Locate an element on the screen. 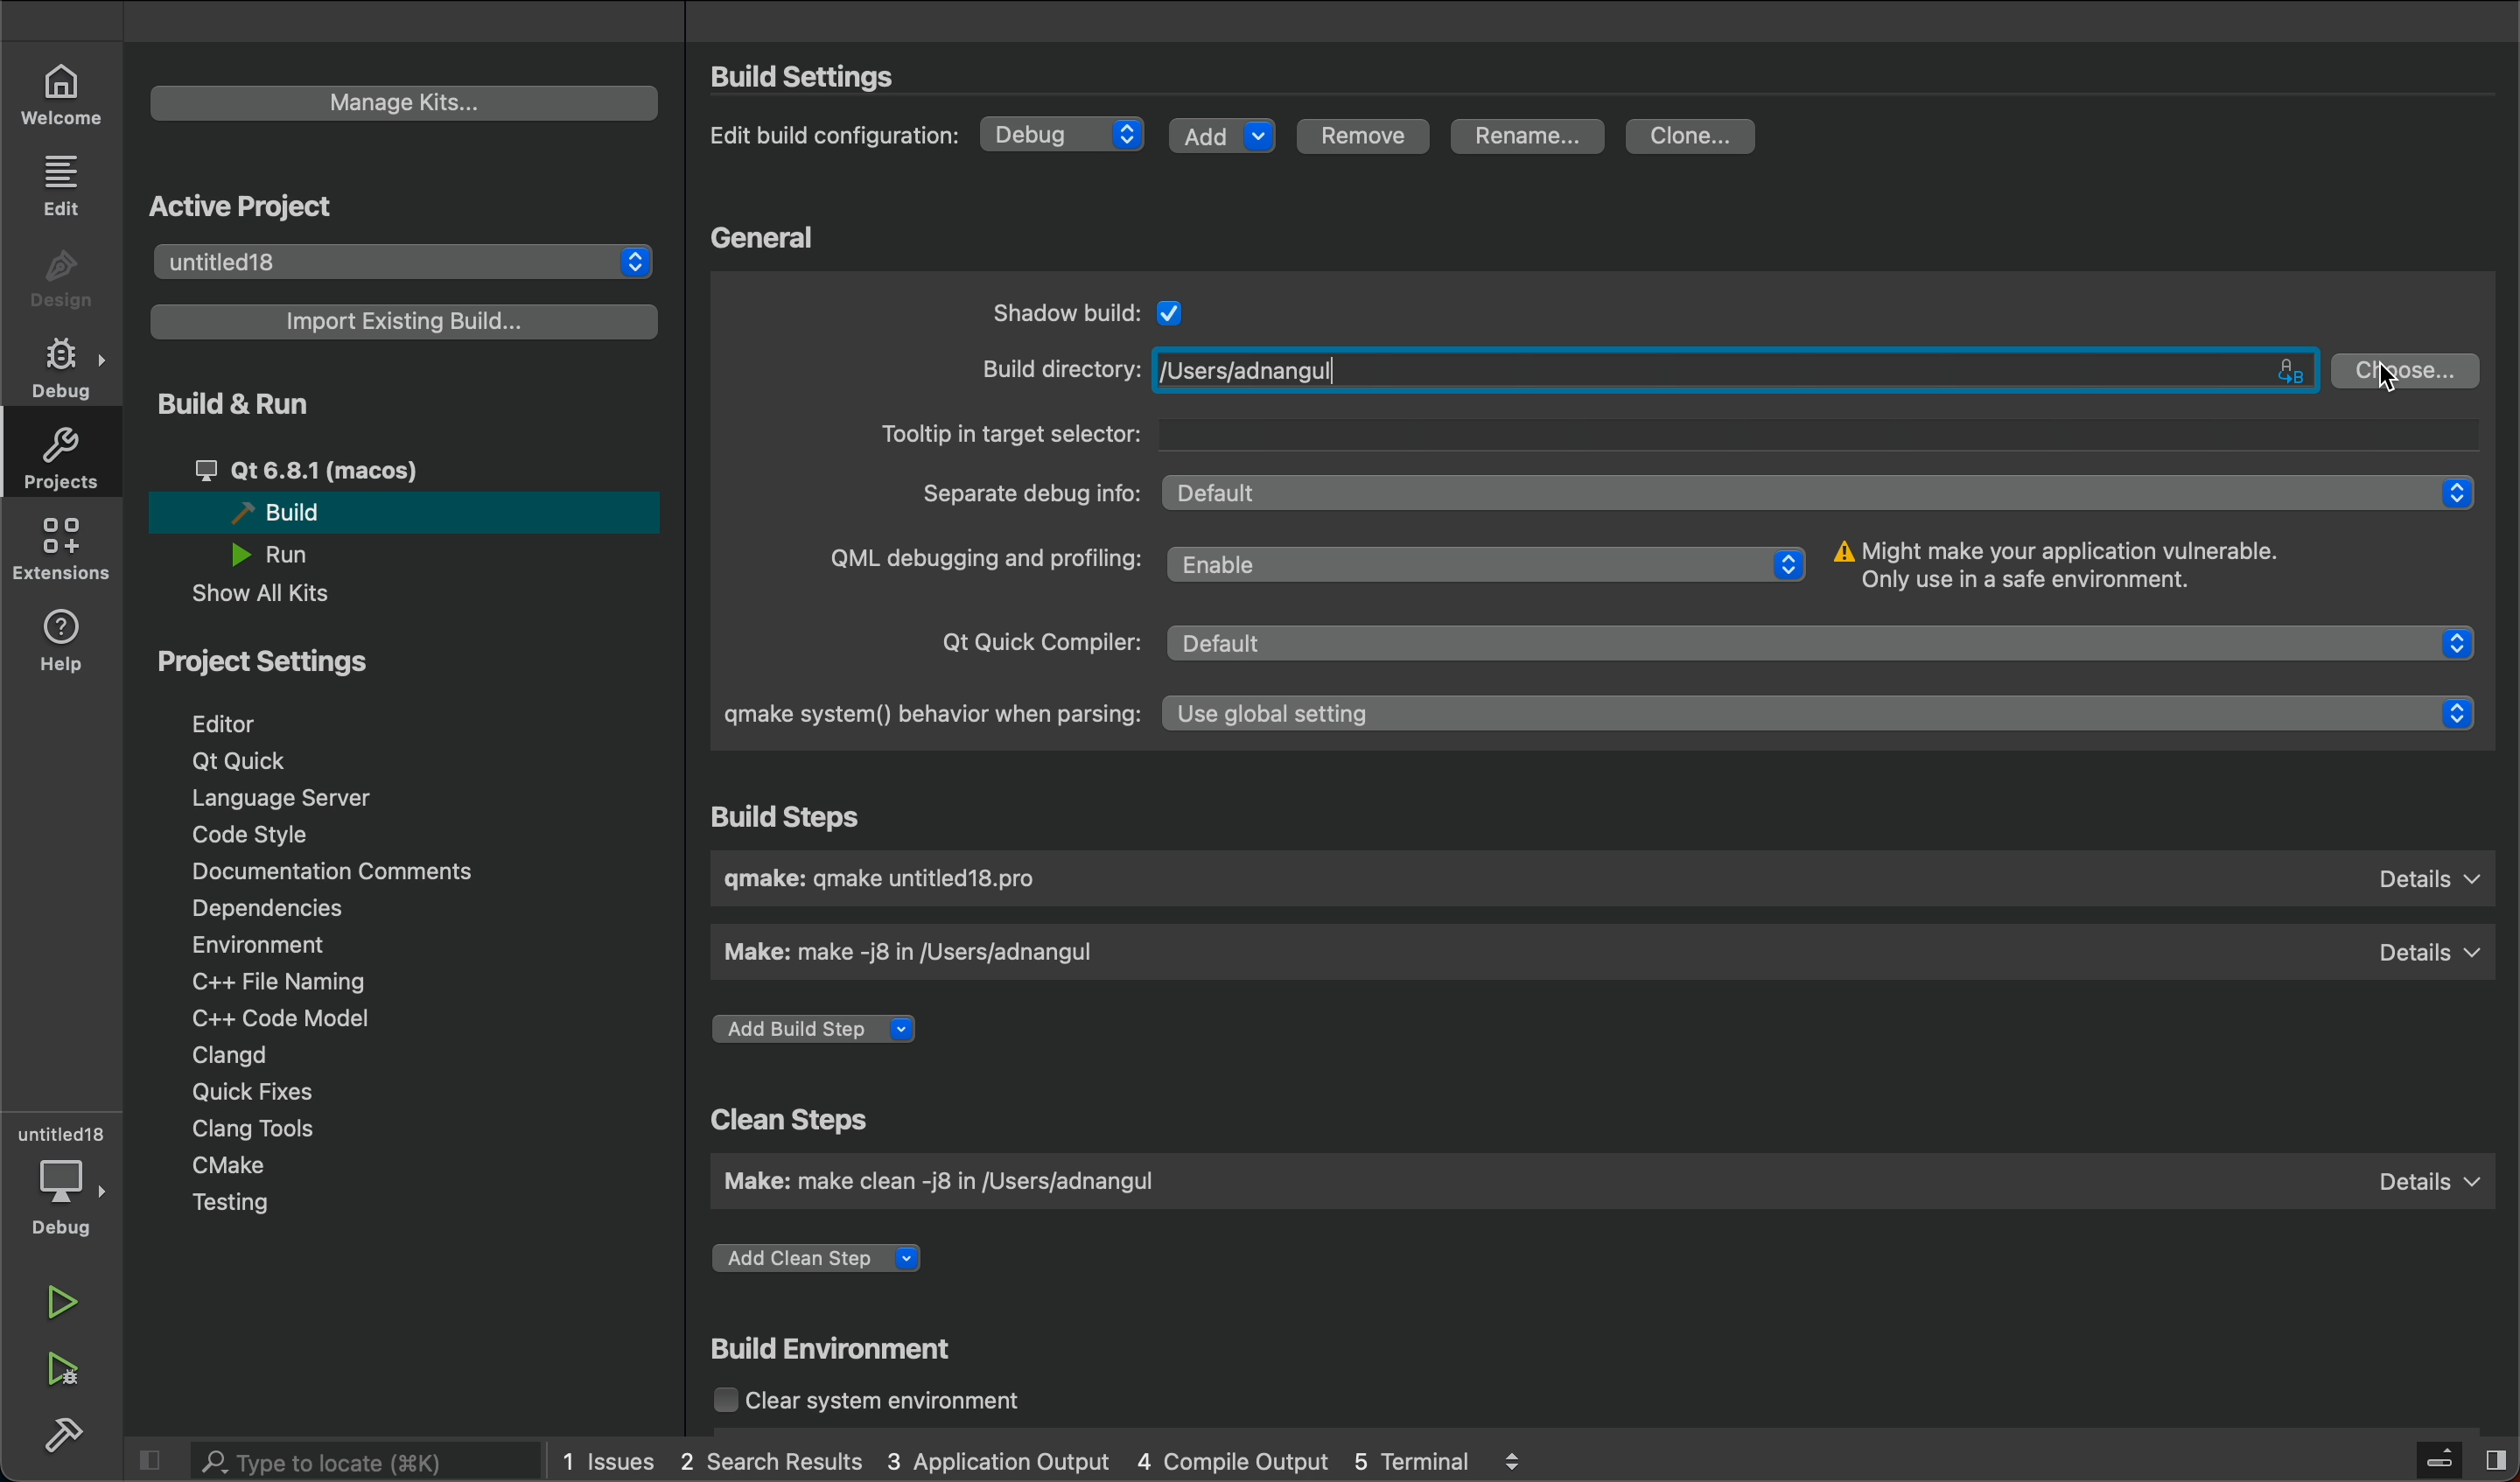  checkbox is located at coordinates (1173, 309).